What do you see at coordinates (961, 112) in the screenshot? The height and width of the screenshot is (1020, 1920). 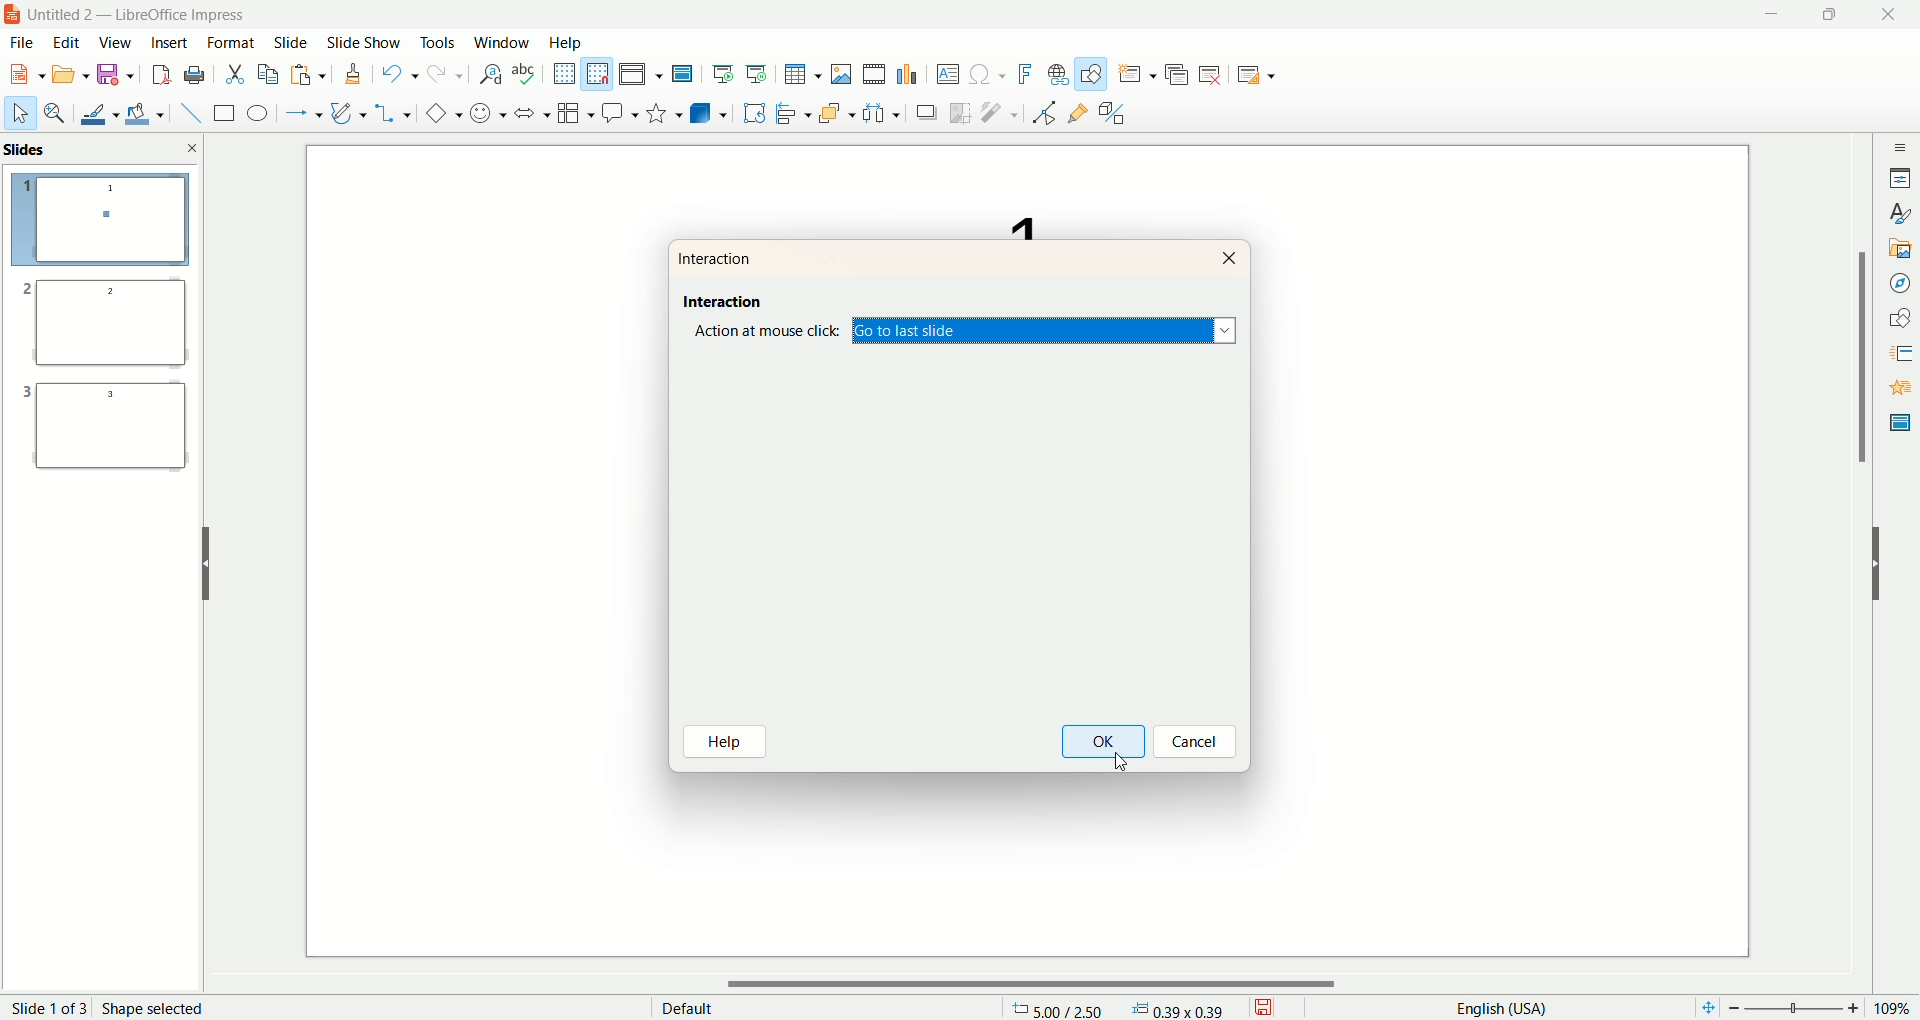 I see `crop image` at bounding box center [961, 112].